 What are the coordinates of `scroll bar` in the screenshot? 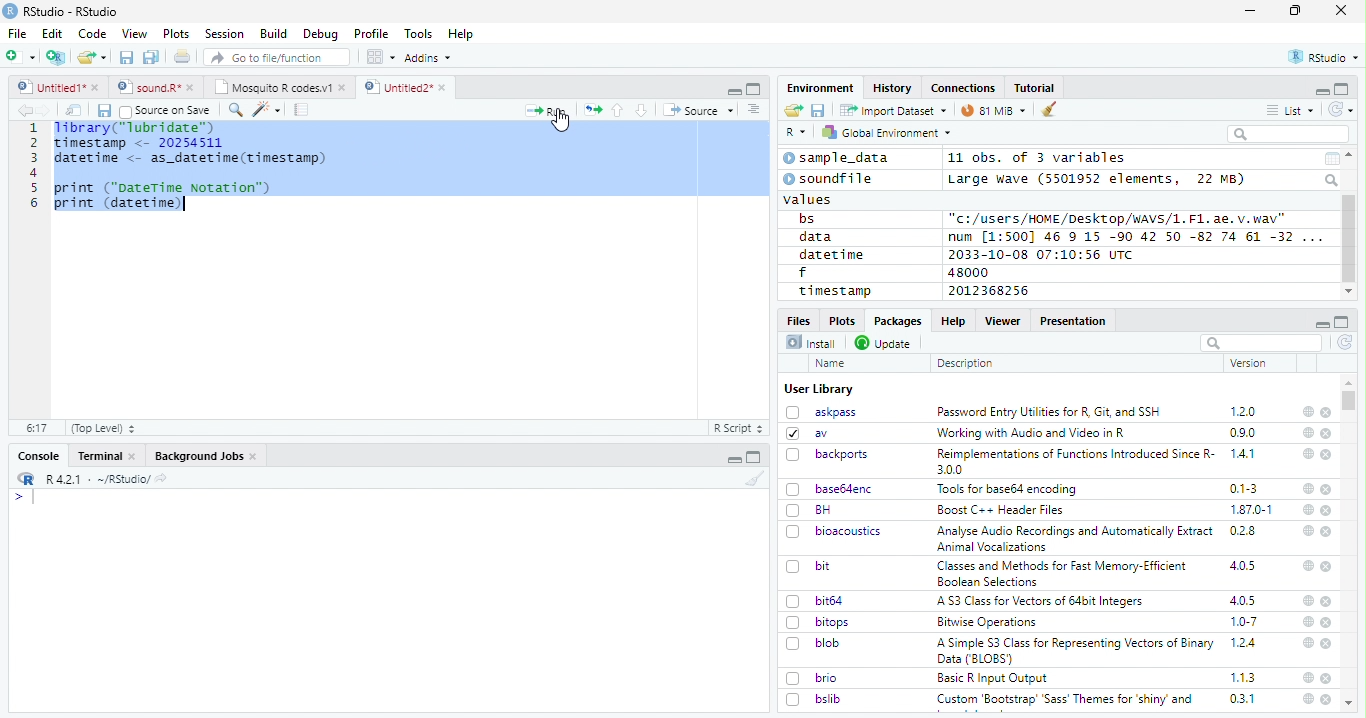 It's located at (1350, 400).